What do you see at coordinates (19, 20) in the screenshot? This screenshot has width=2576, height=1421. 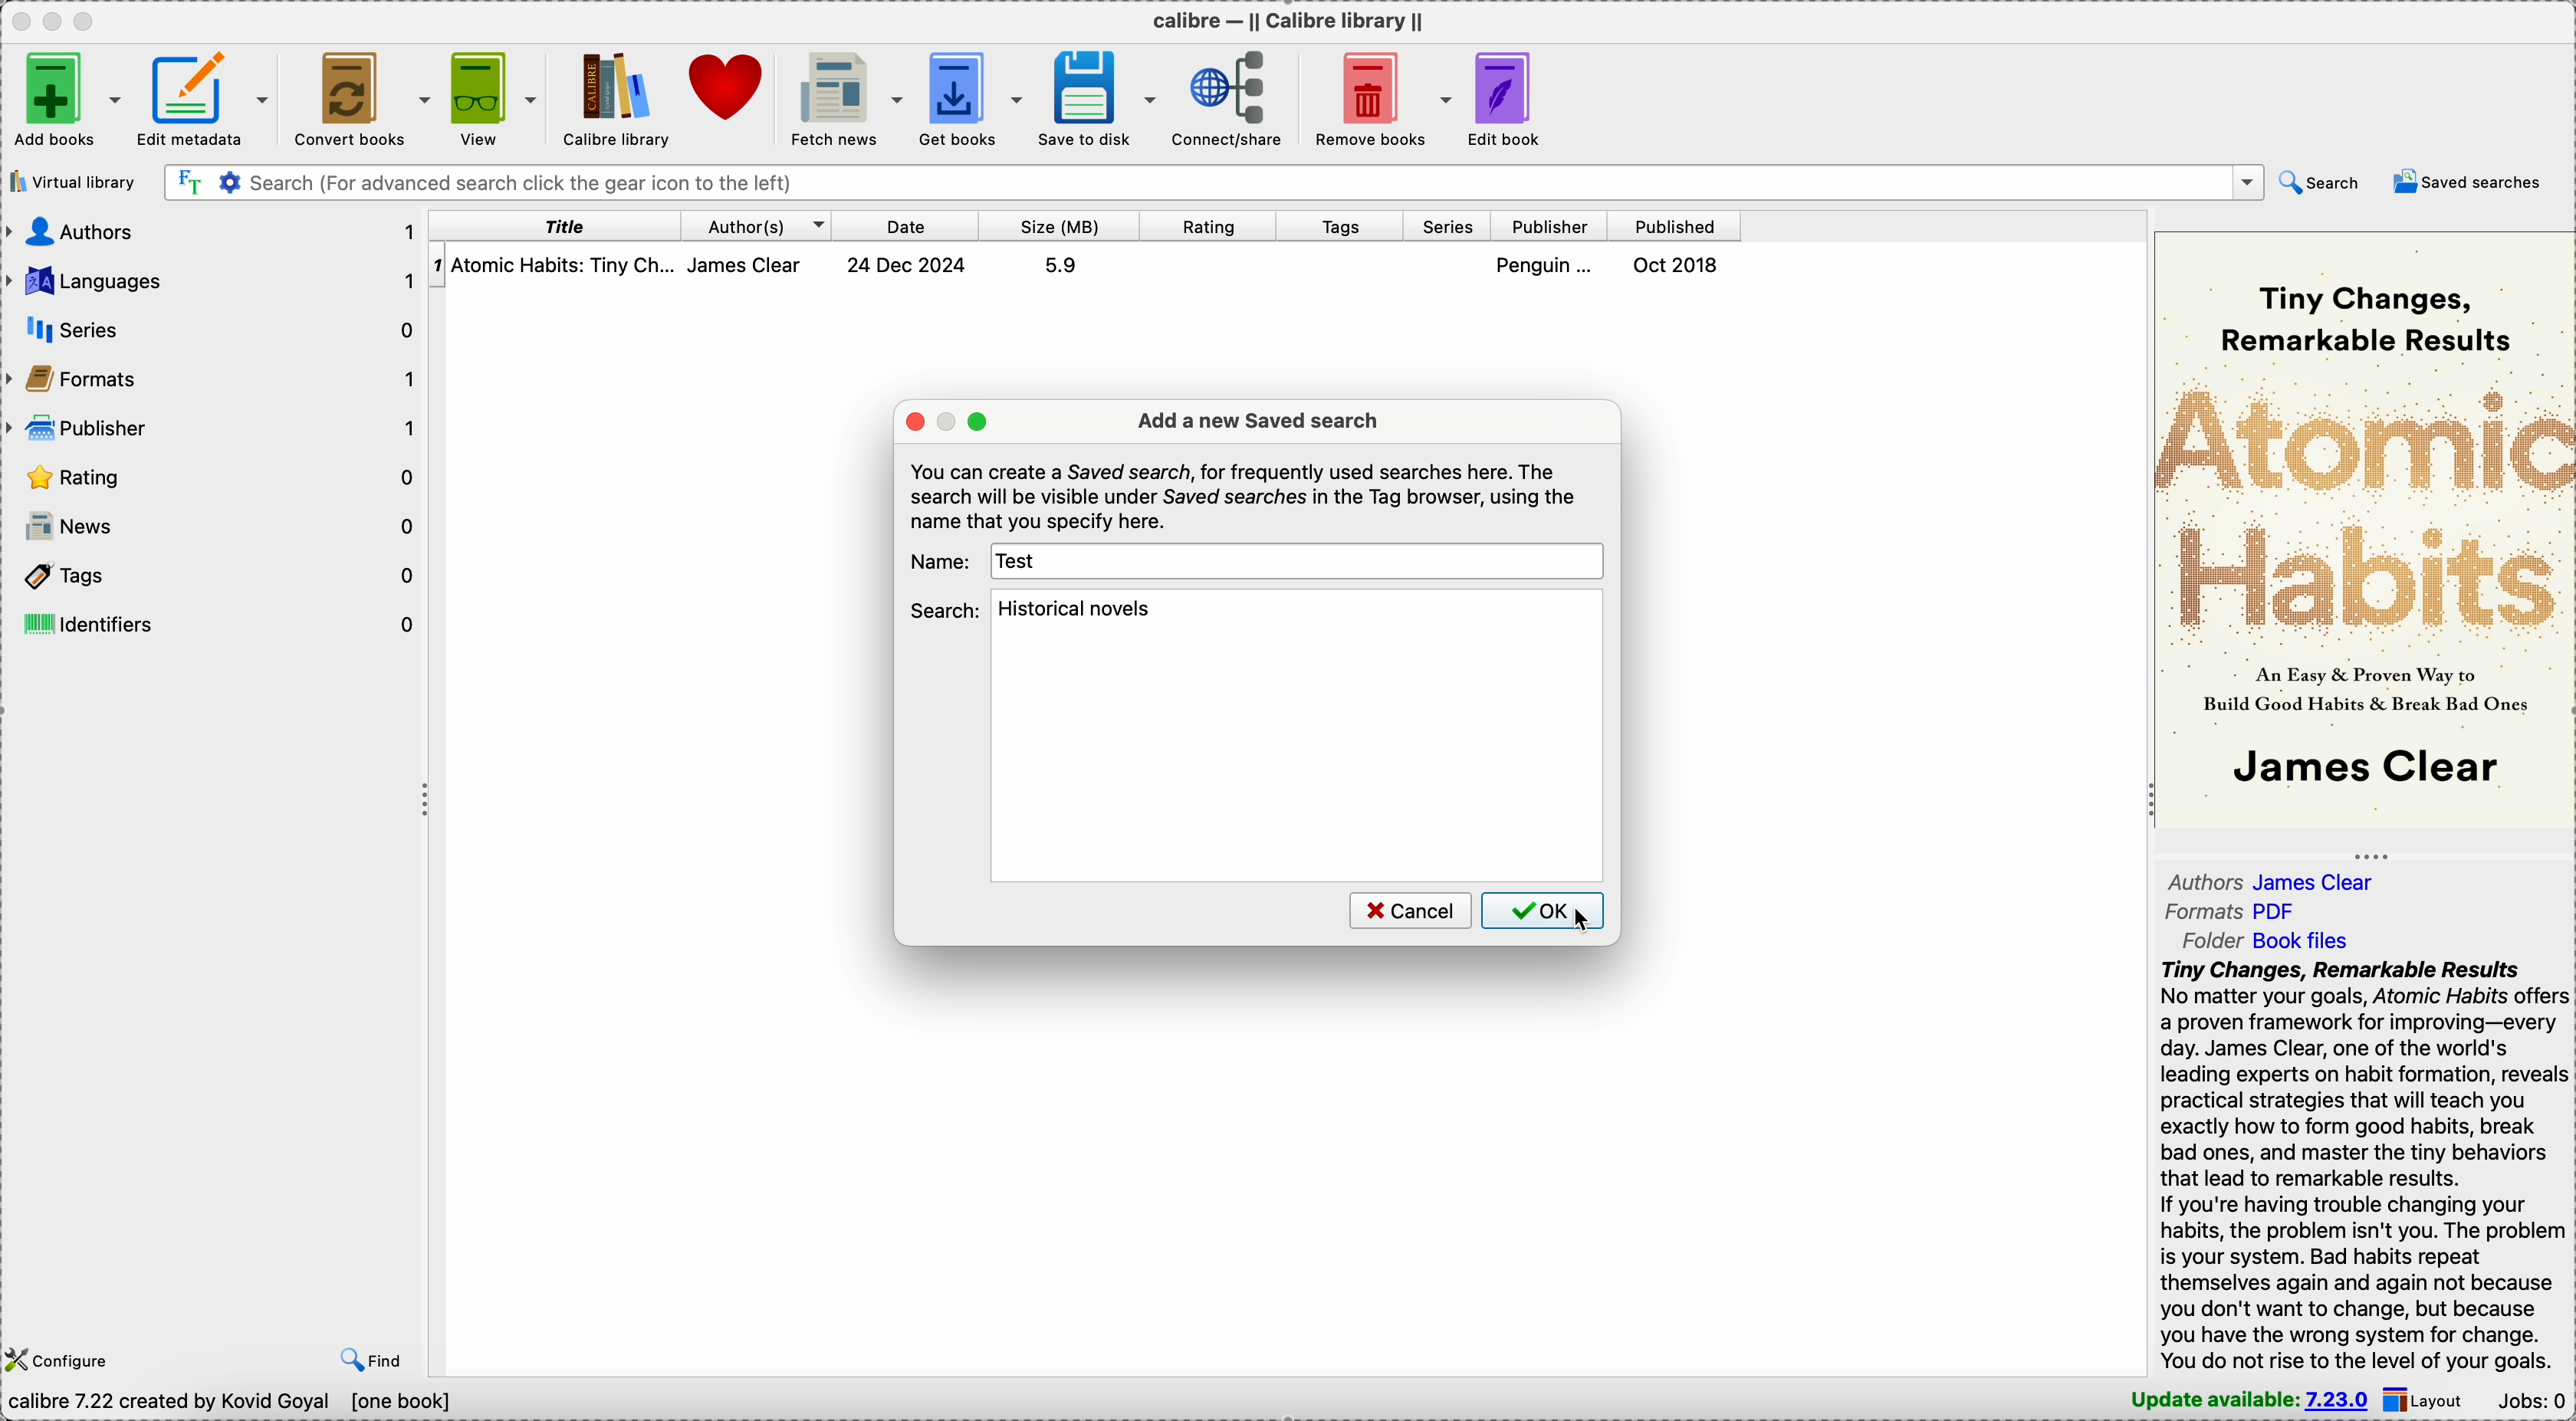 I see `close` at bounding box center [19, 20].